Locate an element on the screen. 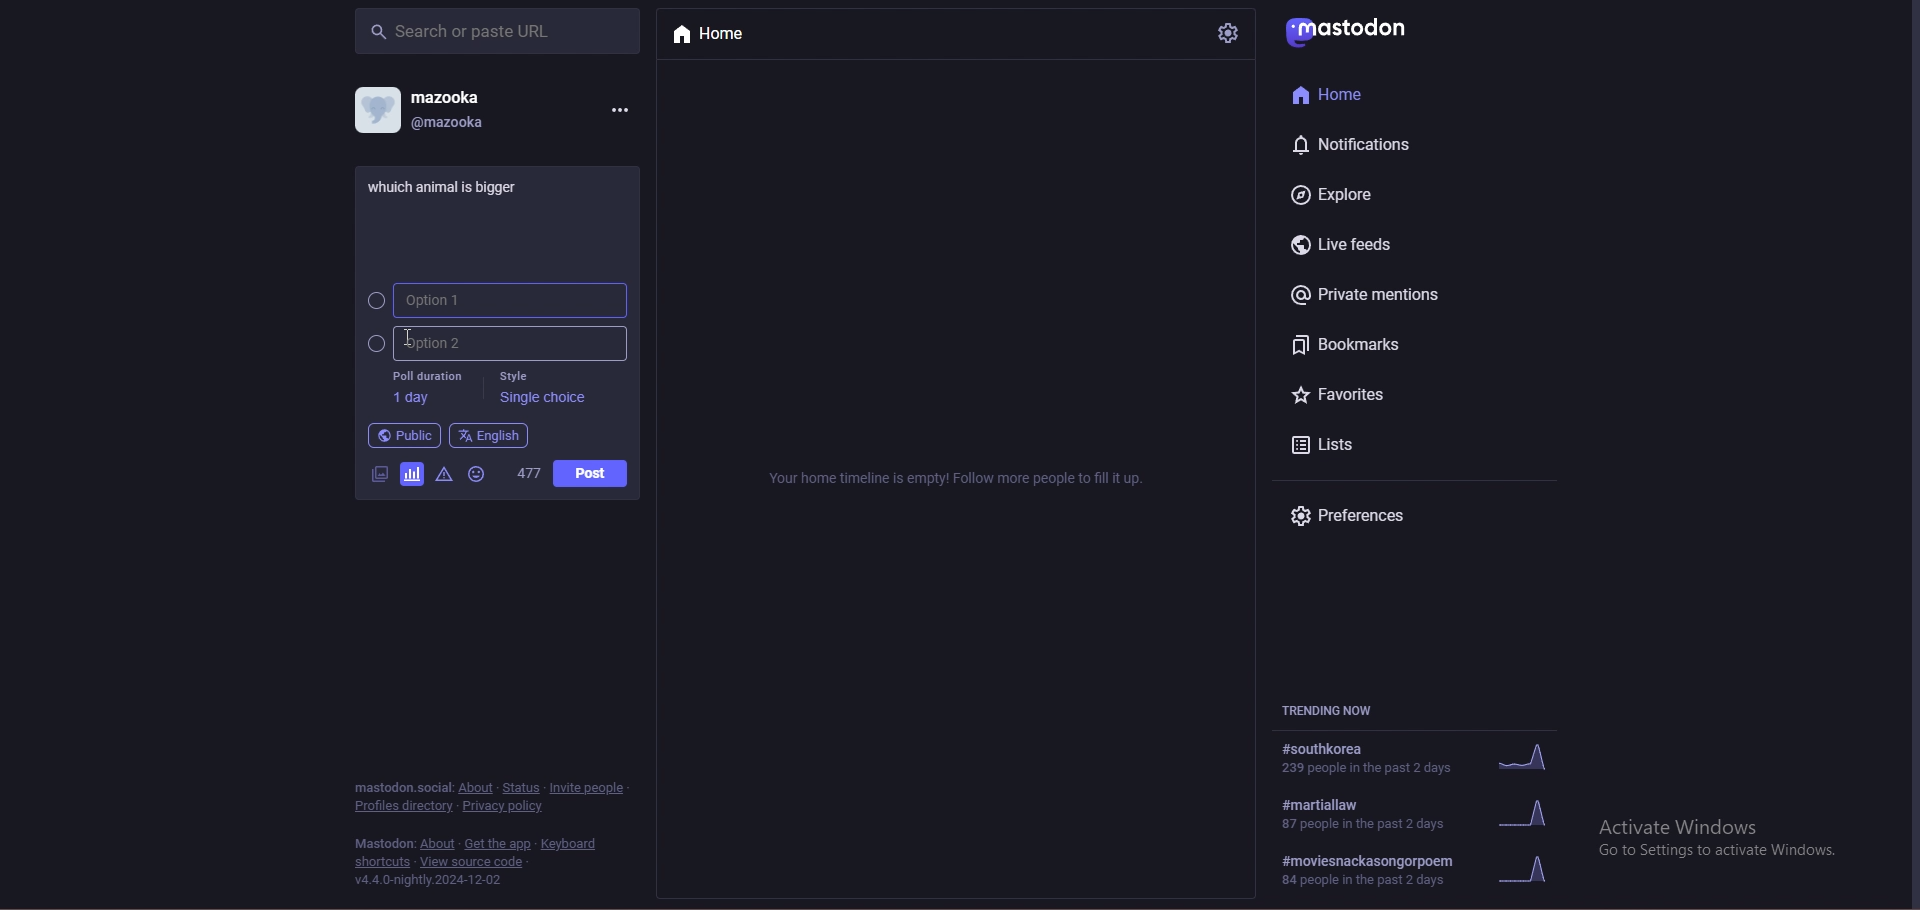 Image resolution: width=1920 pixels, height=910 pixels. private mentions is located at coordinates (1381, 294).